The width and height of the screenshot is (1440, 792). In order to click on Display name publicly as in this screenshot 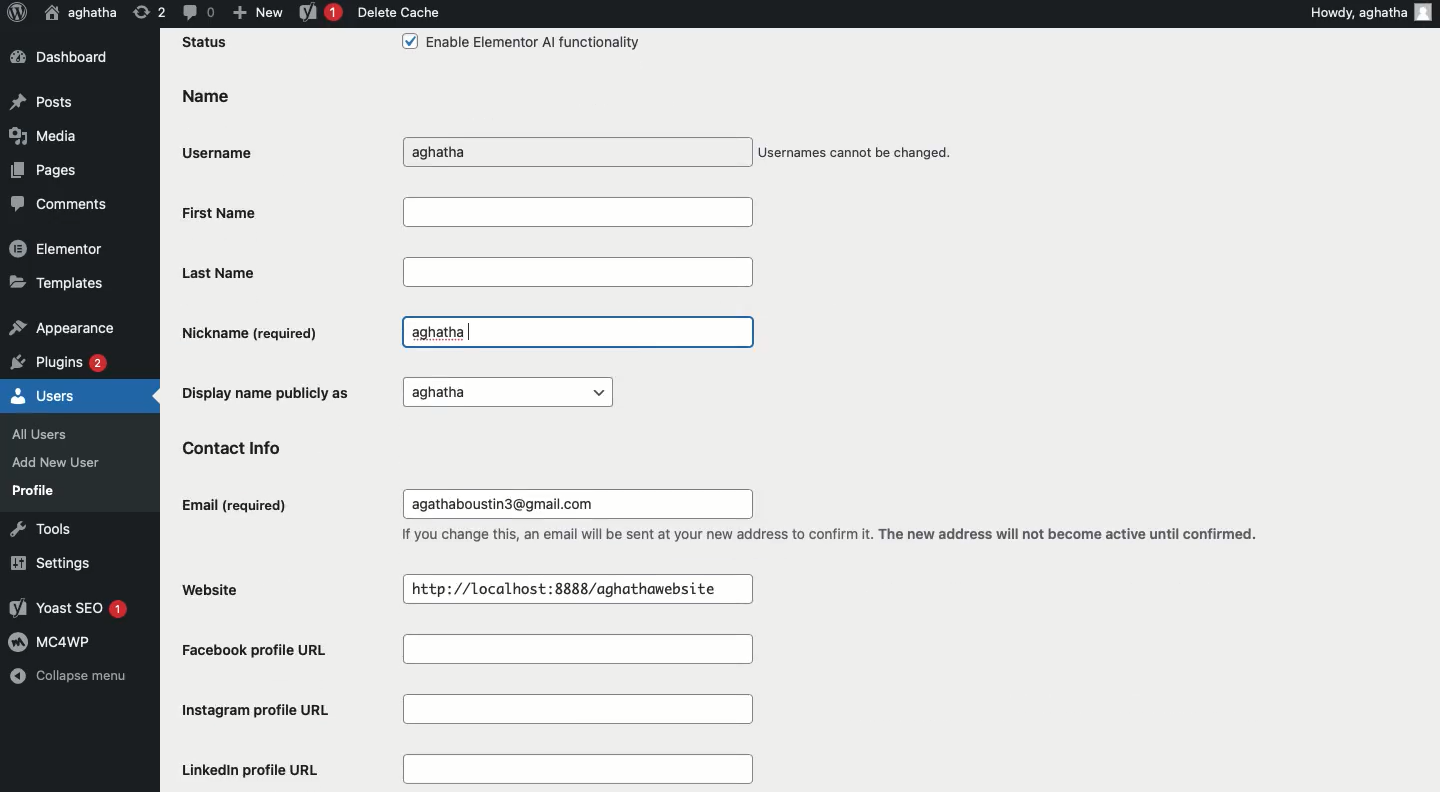, I will do `click(392, 391)`.